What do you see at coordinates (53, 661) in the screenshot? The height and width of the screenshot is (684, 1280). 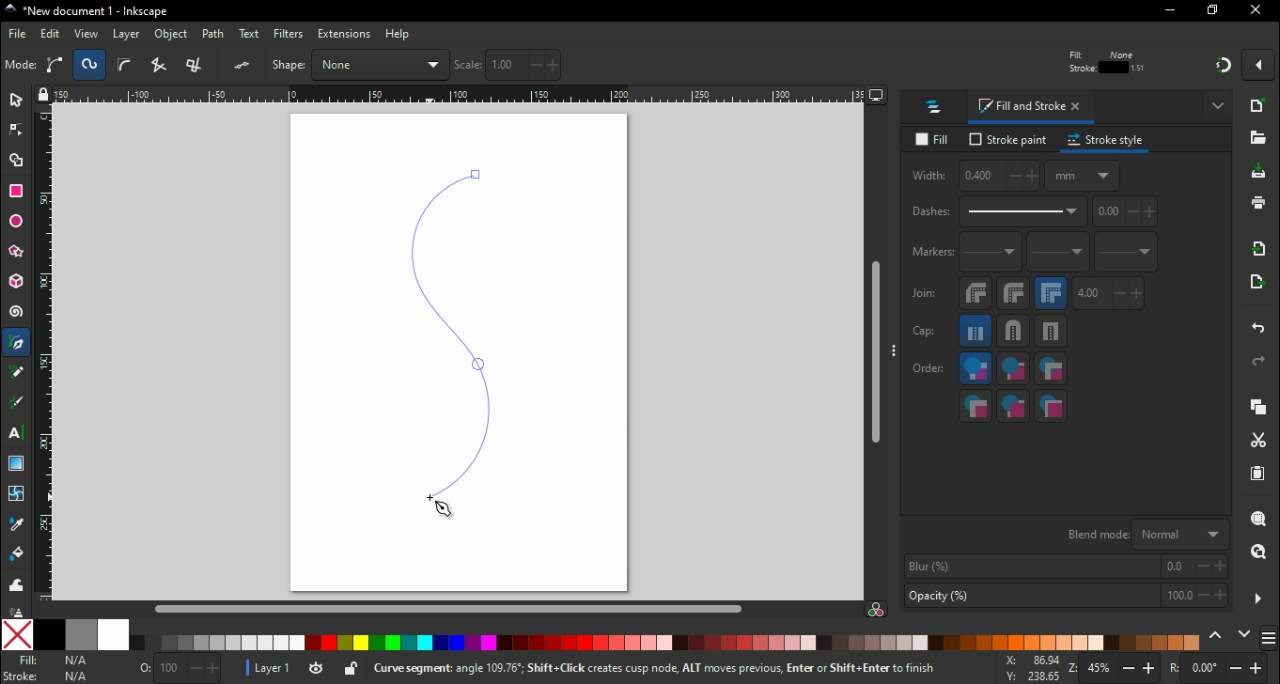 I see `fill color` at bounding box center [53, 661].